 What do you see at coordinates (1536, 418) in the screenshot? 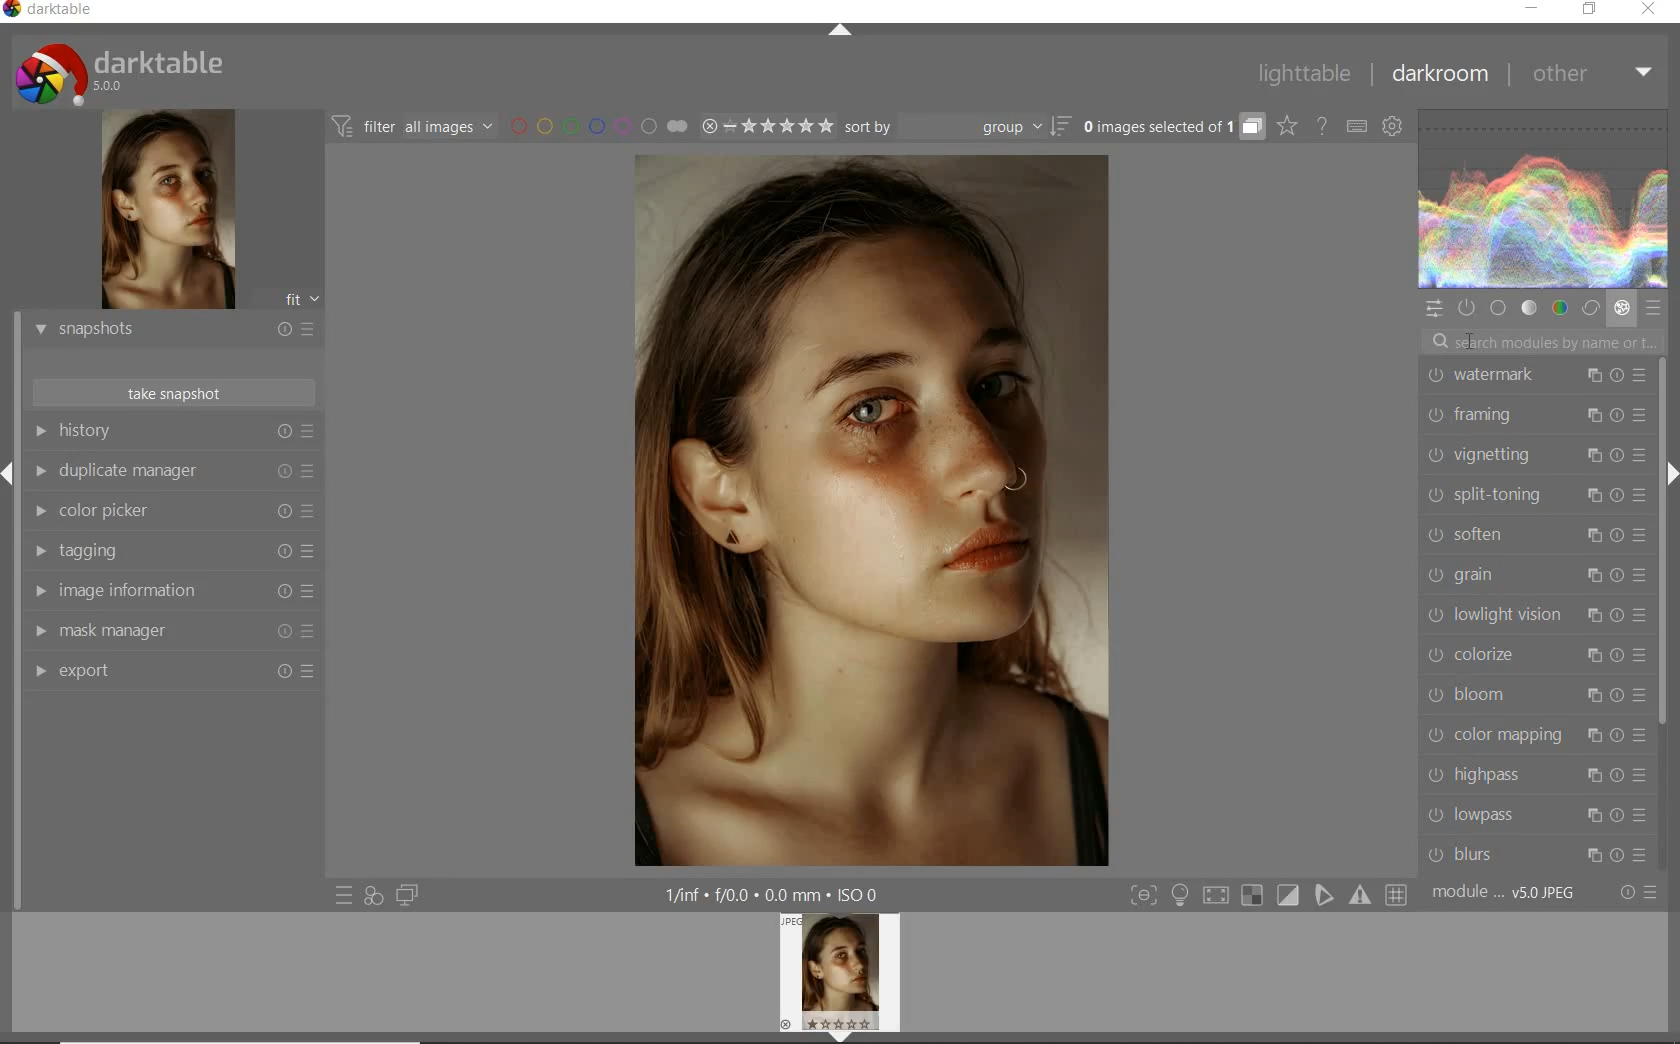
I see `framing` at bounding box center [1536, 418].